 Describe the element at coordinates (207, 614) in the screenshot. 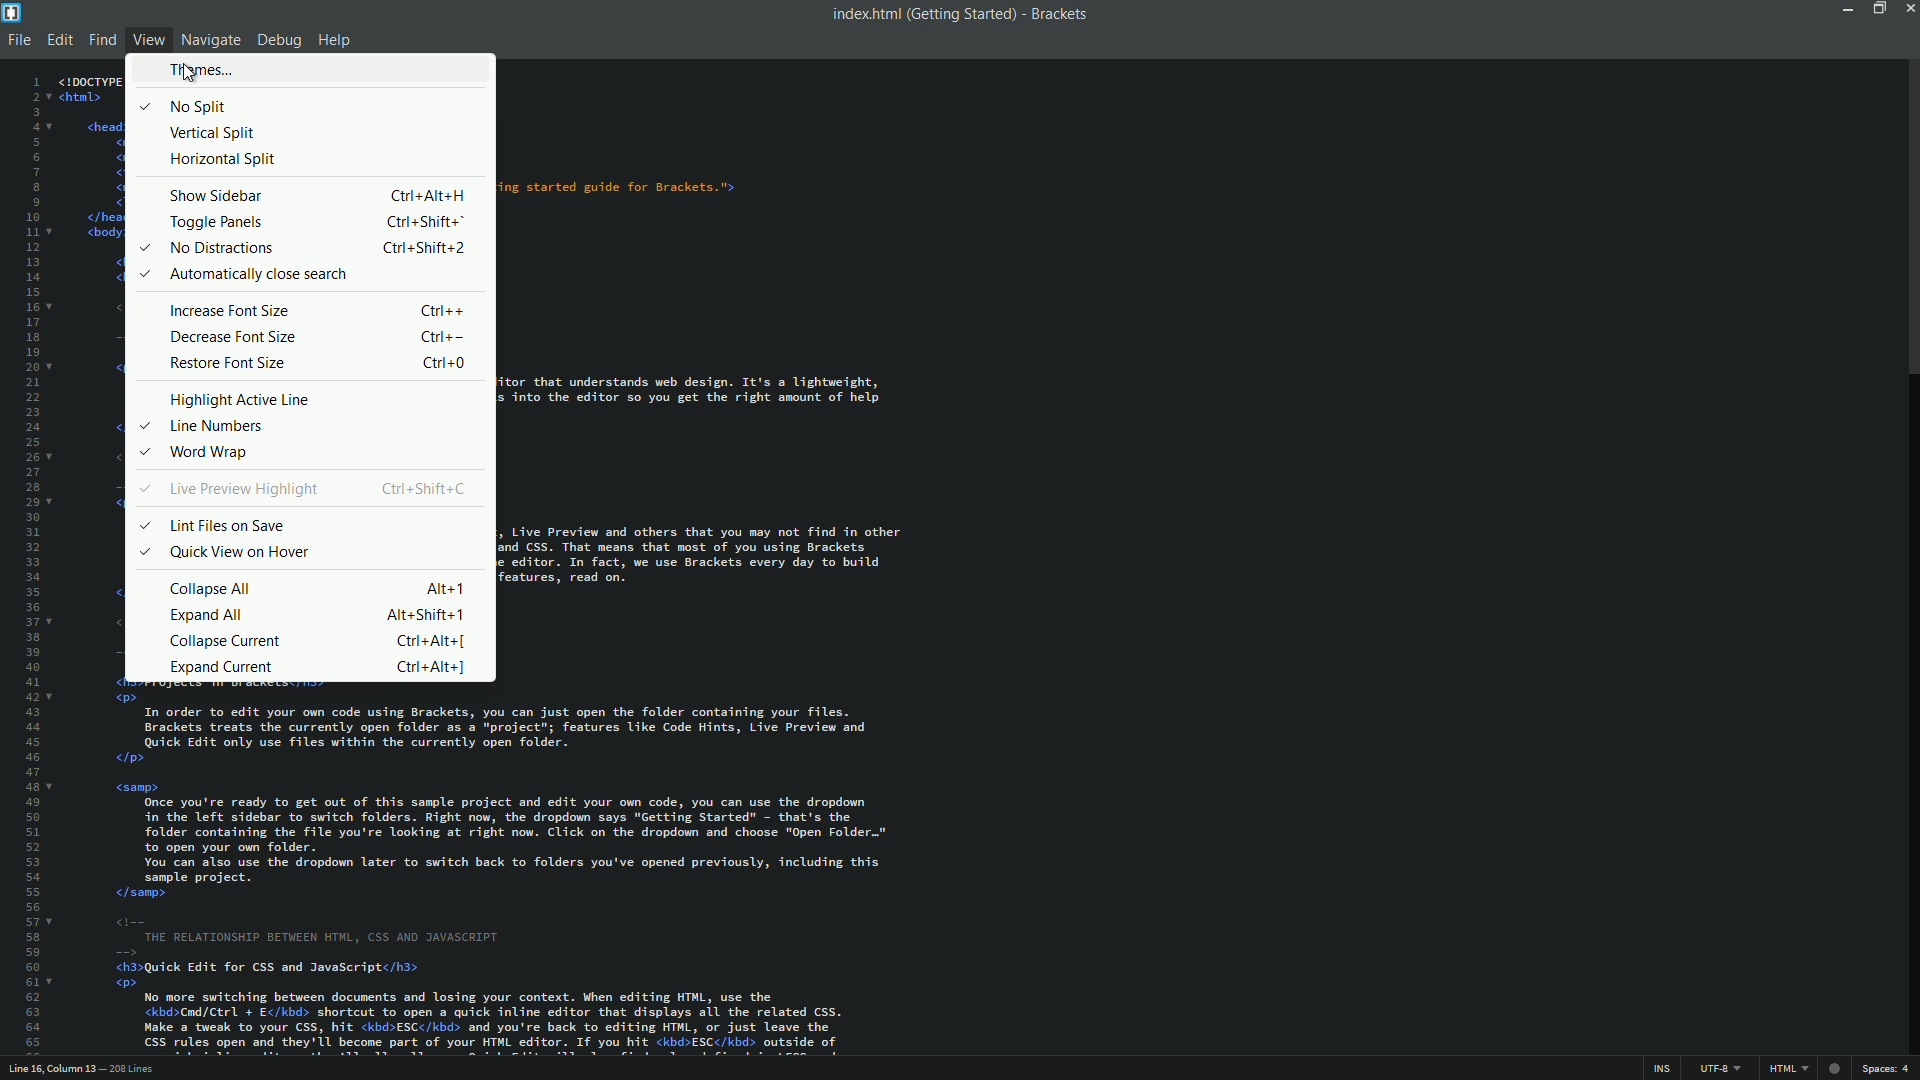

I see `expand all` at that location.